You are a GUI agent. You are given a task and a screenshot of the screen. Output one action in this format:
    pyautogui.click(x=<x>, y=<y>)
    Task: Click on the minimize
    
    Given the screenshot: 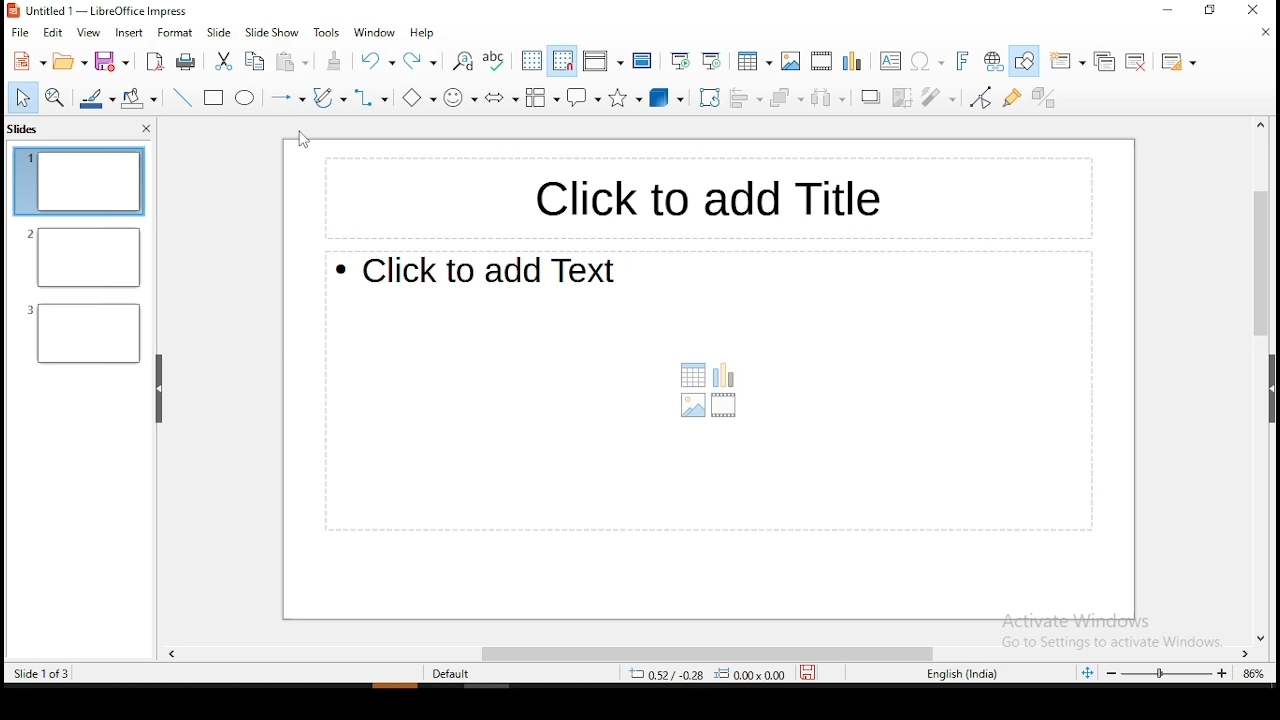 What is the action you would take?
    pyautogui.click(x=1167, y=11)
    